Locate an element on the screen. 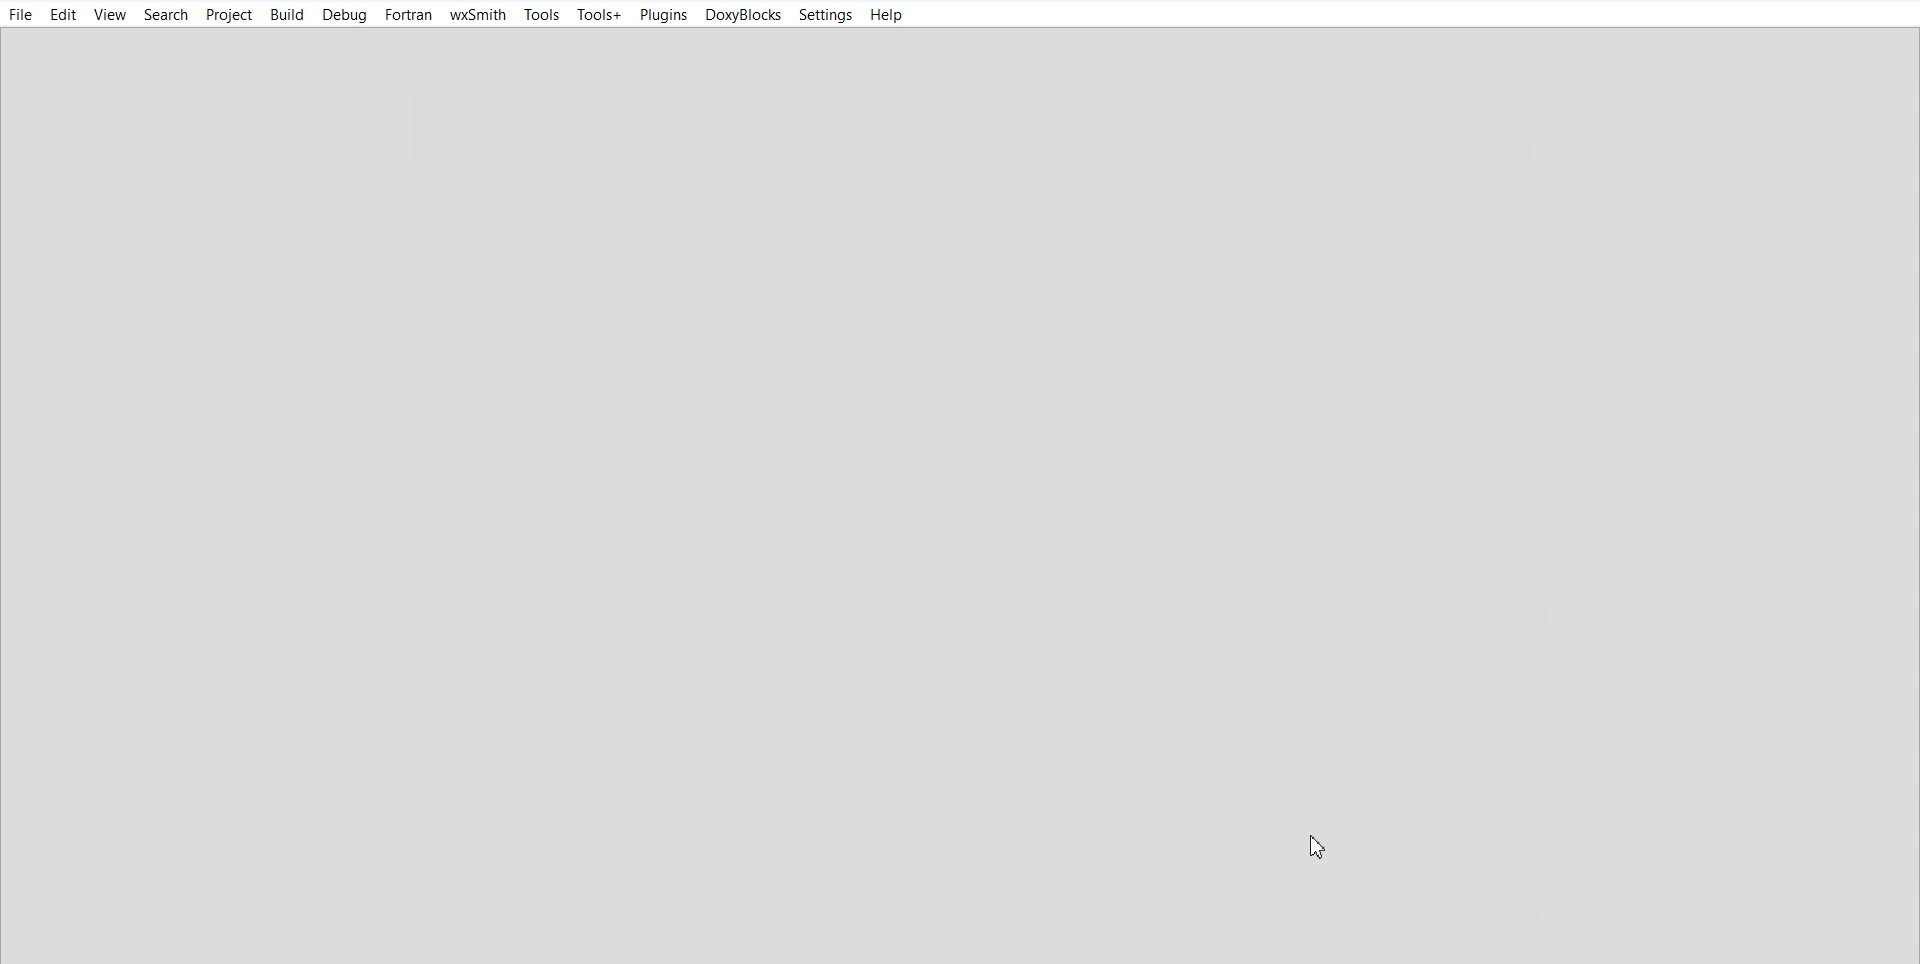 This screenshot has width=1920, height=964. Setting is located at coordinates (825, 15).